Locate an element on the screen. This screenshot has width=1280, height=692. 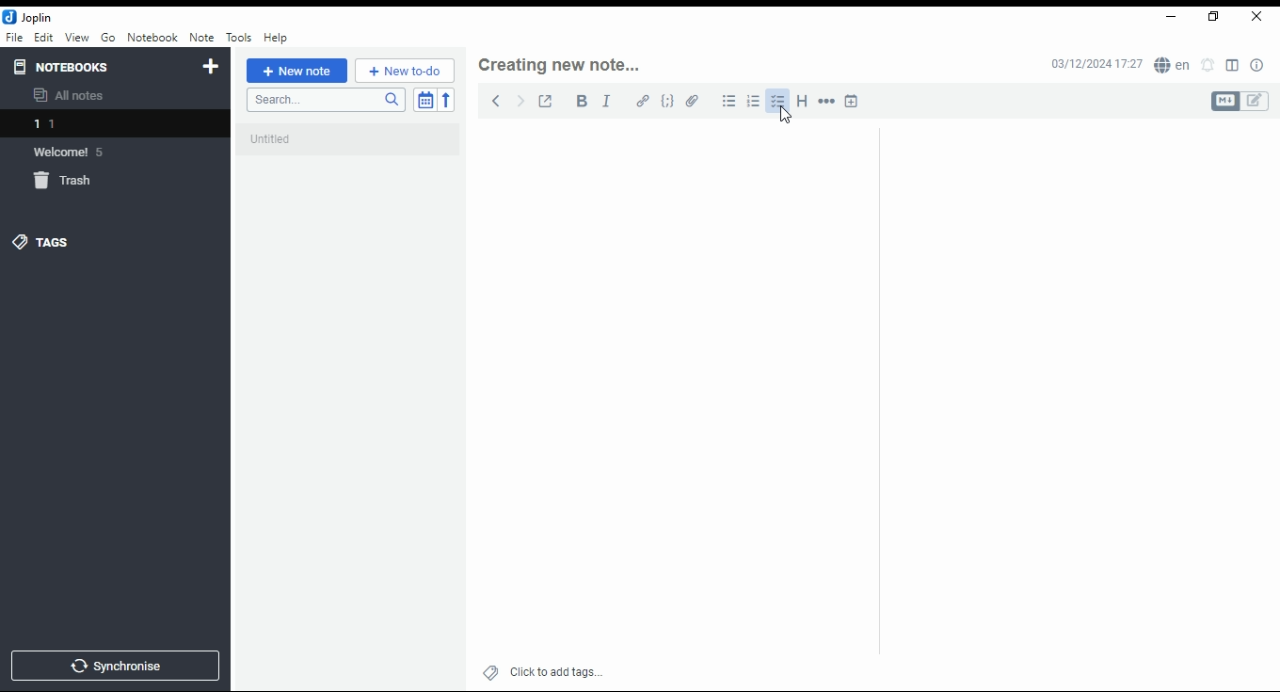
toggle editors is located at coordinates (1239, 102).